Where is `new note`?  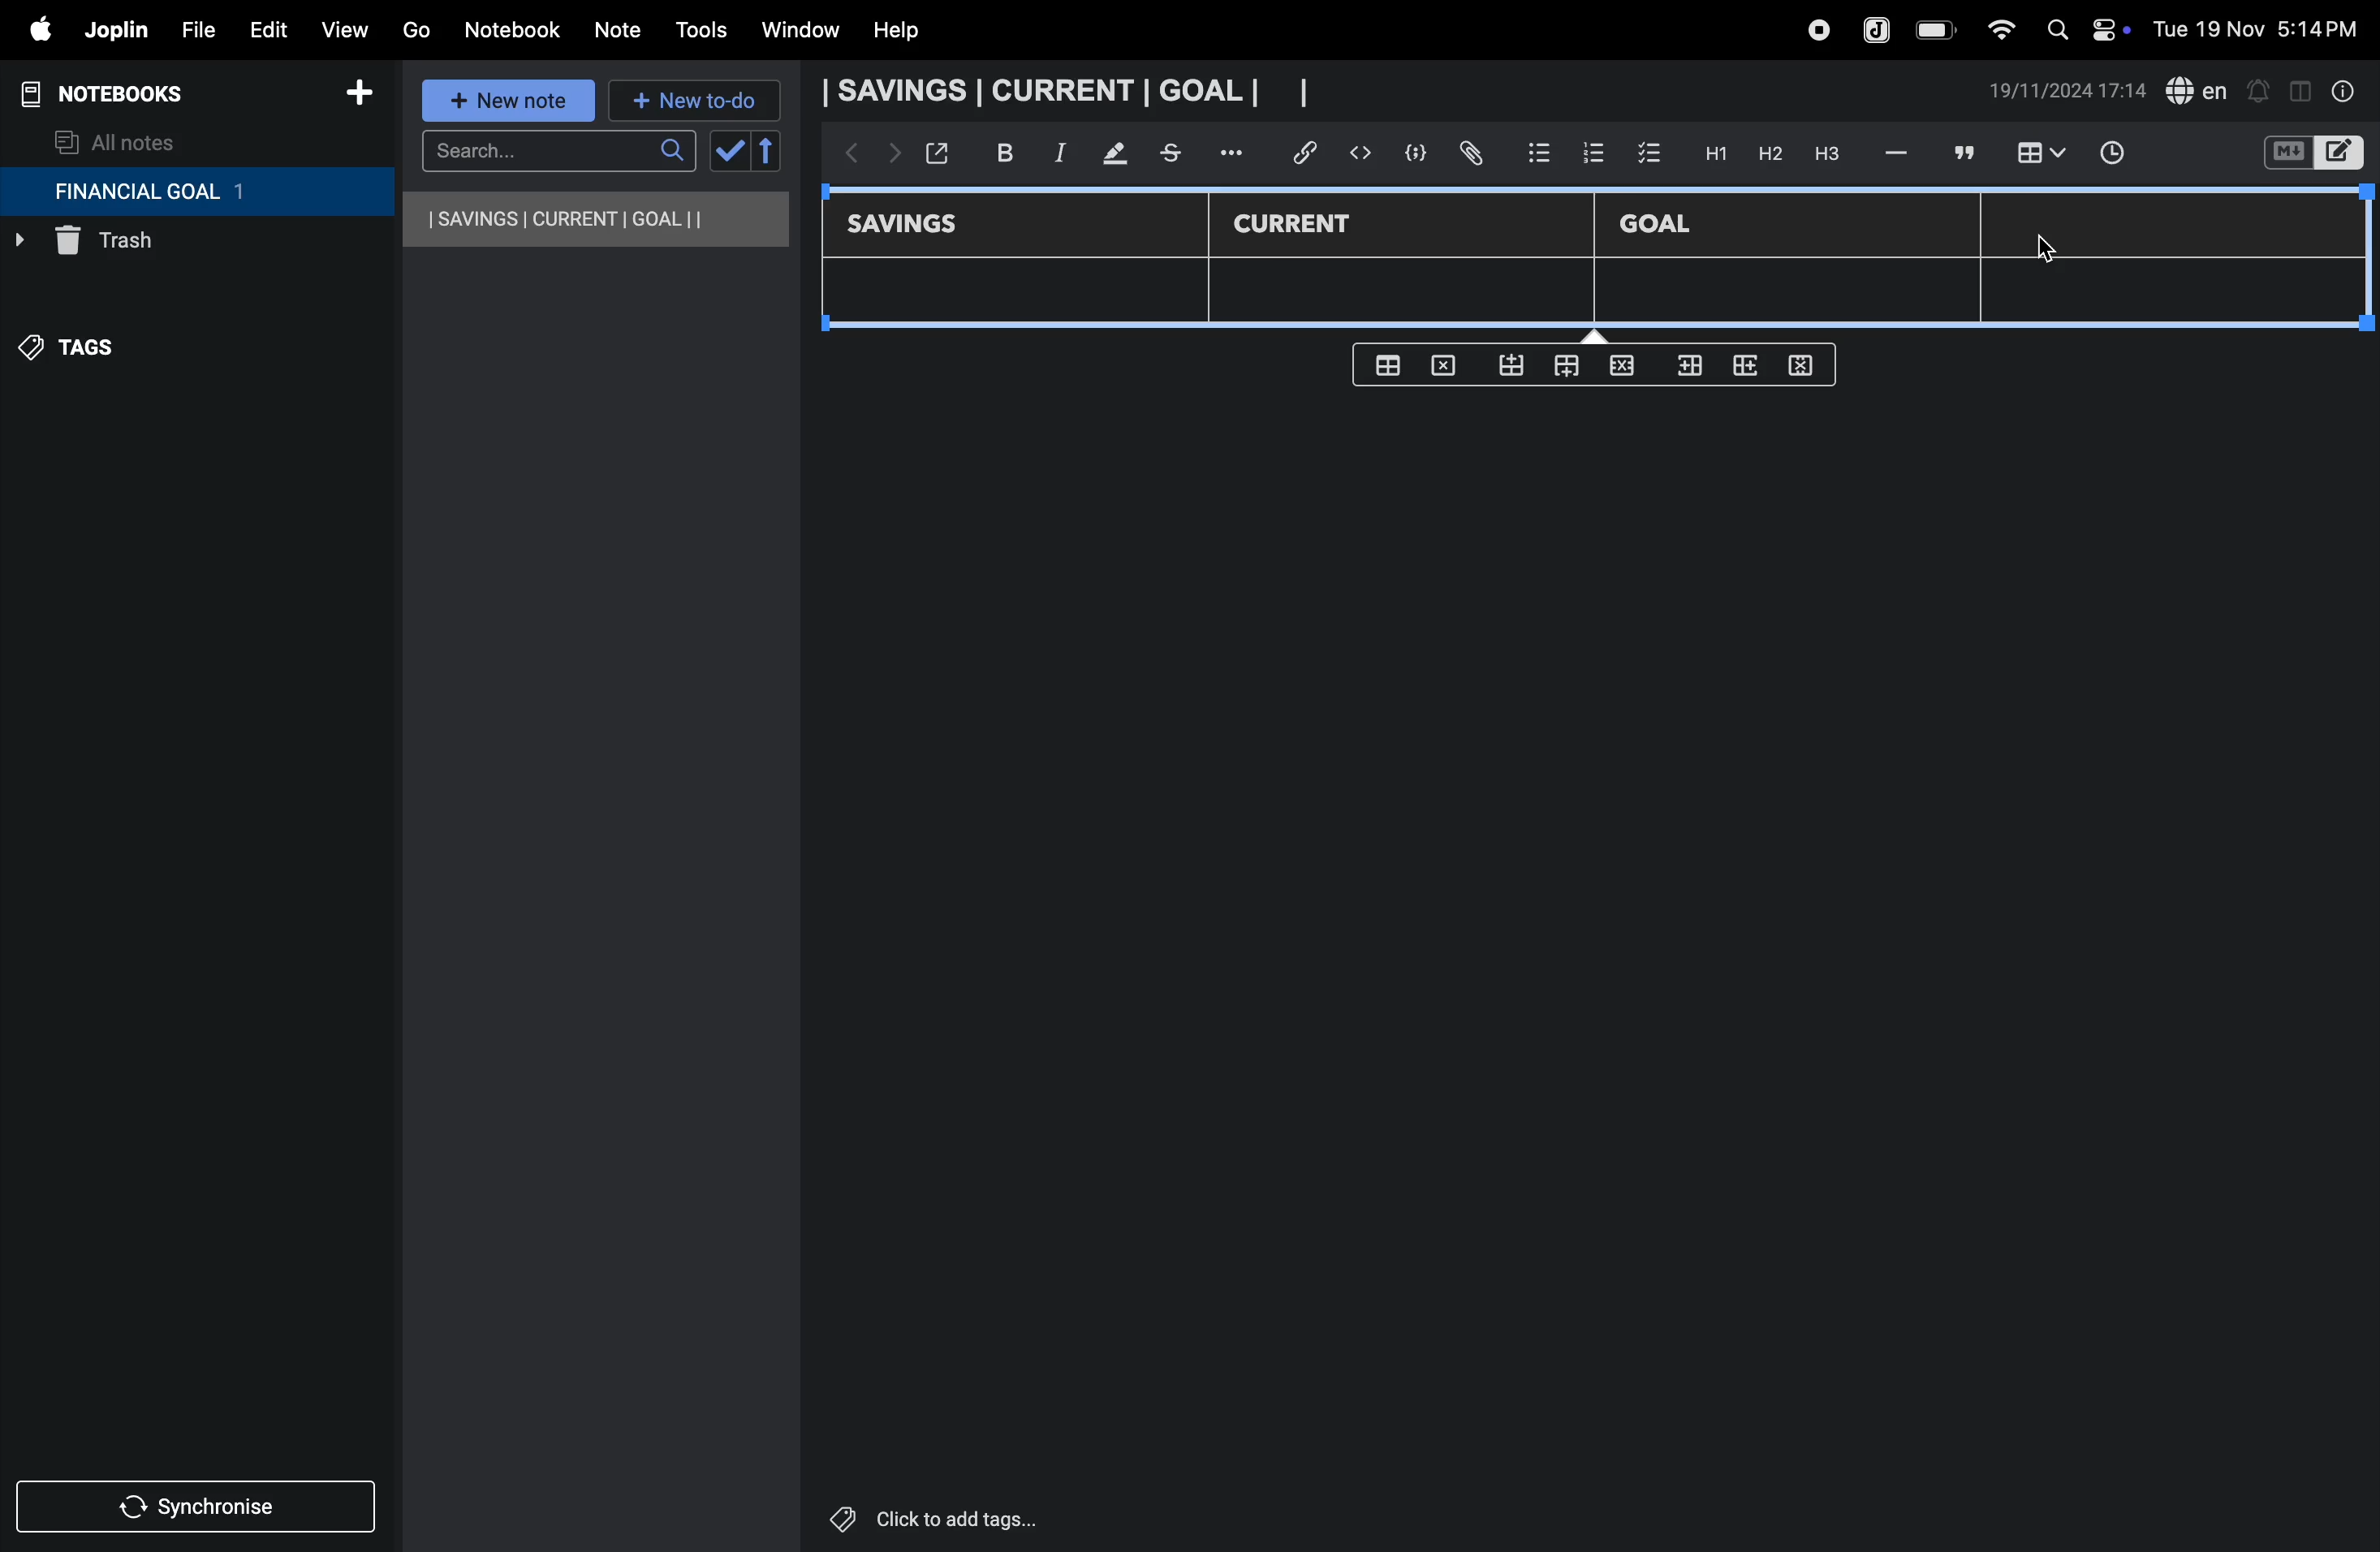
new note is located at coordinates (511, 102).